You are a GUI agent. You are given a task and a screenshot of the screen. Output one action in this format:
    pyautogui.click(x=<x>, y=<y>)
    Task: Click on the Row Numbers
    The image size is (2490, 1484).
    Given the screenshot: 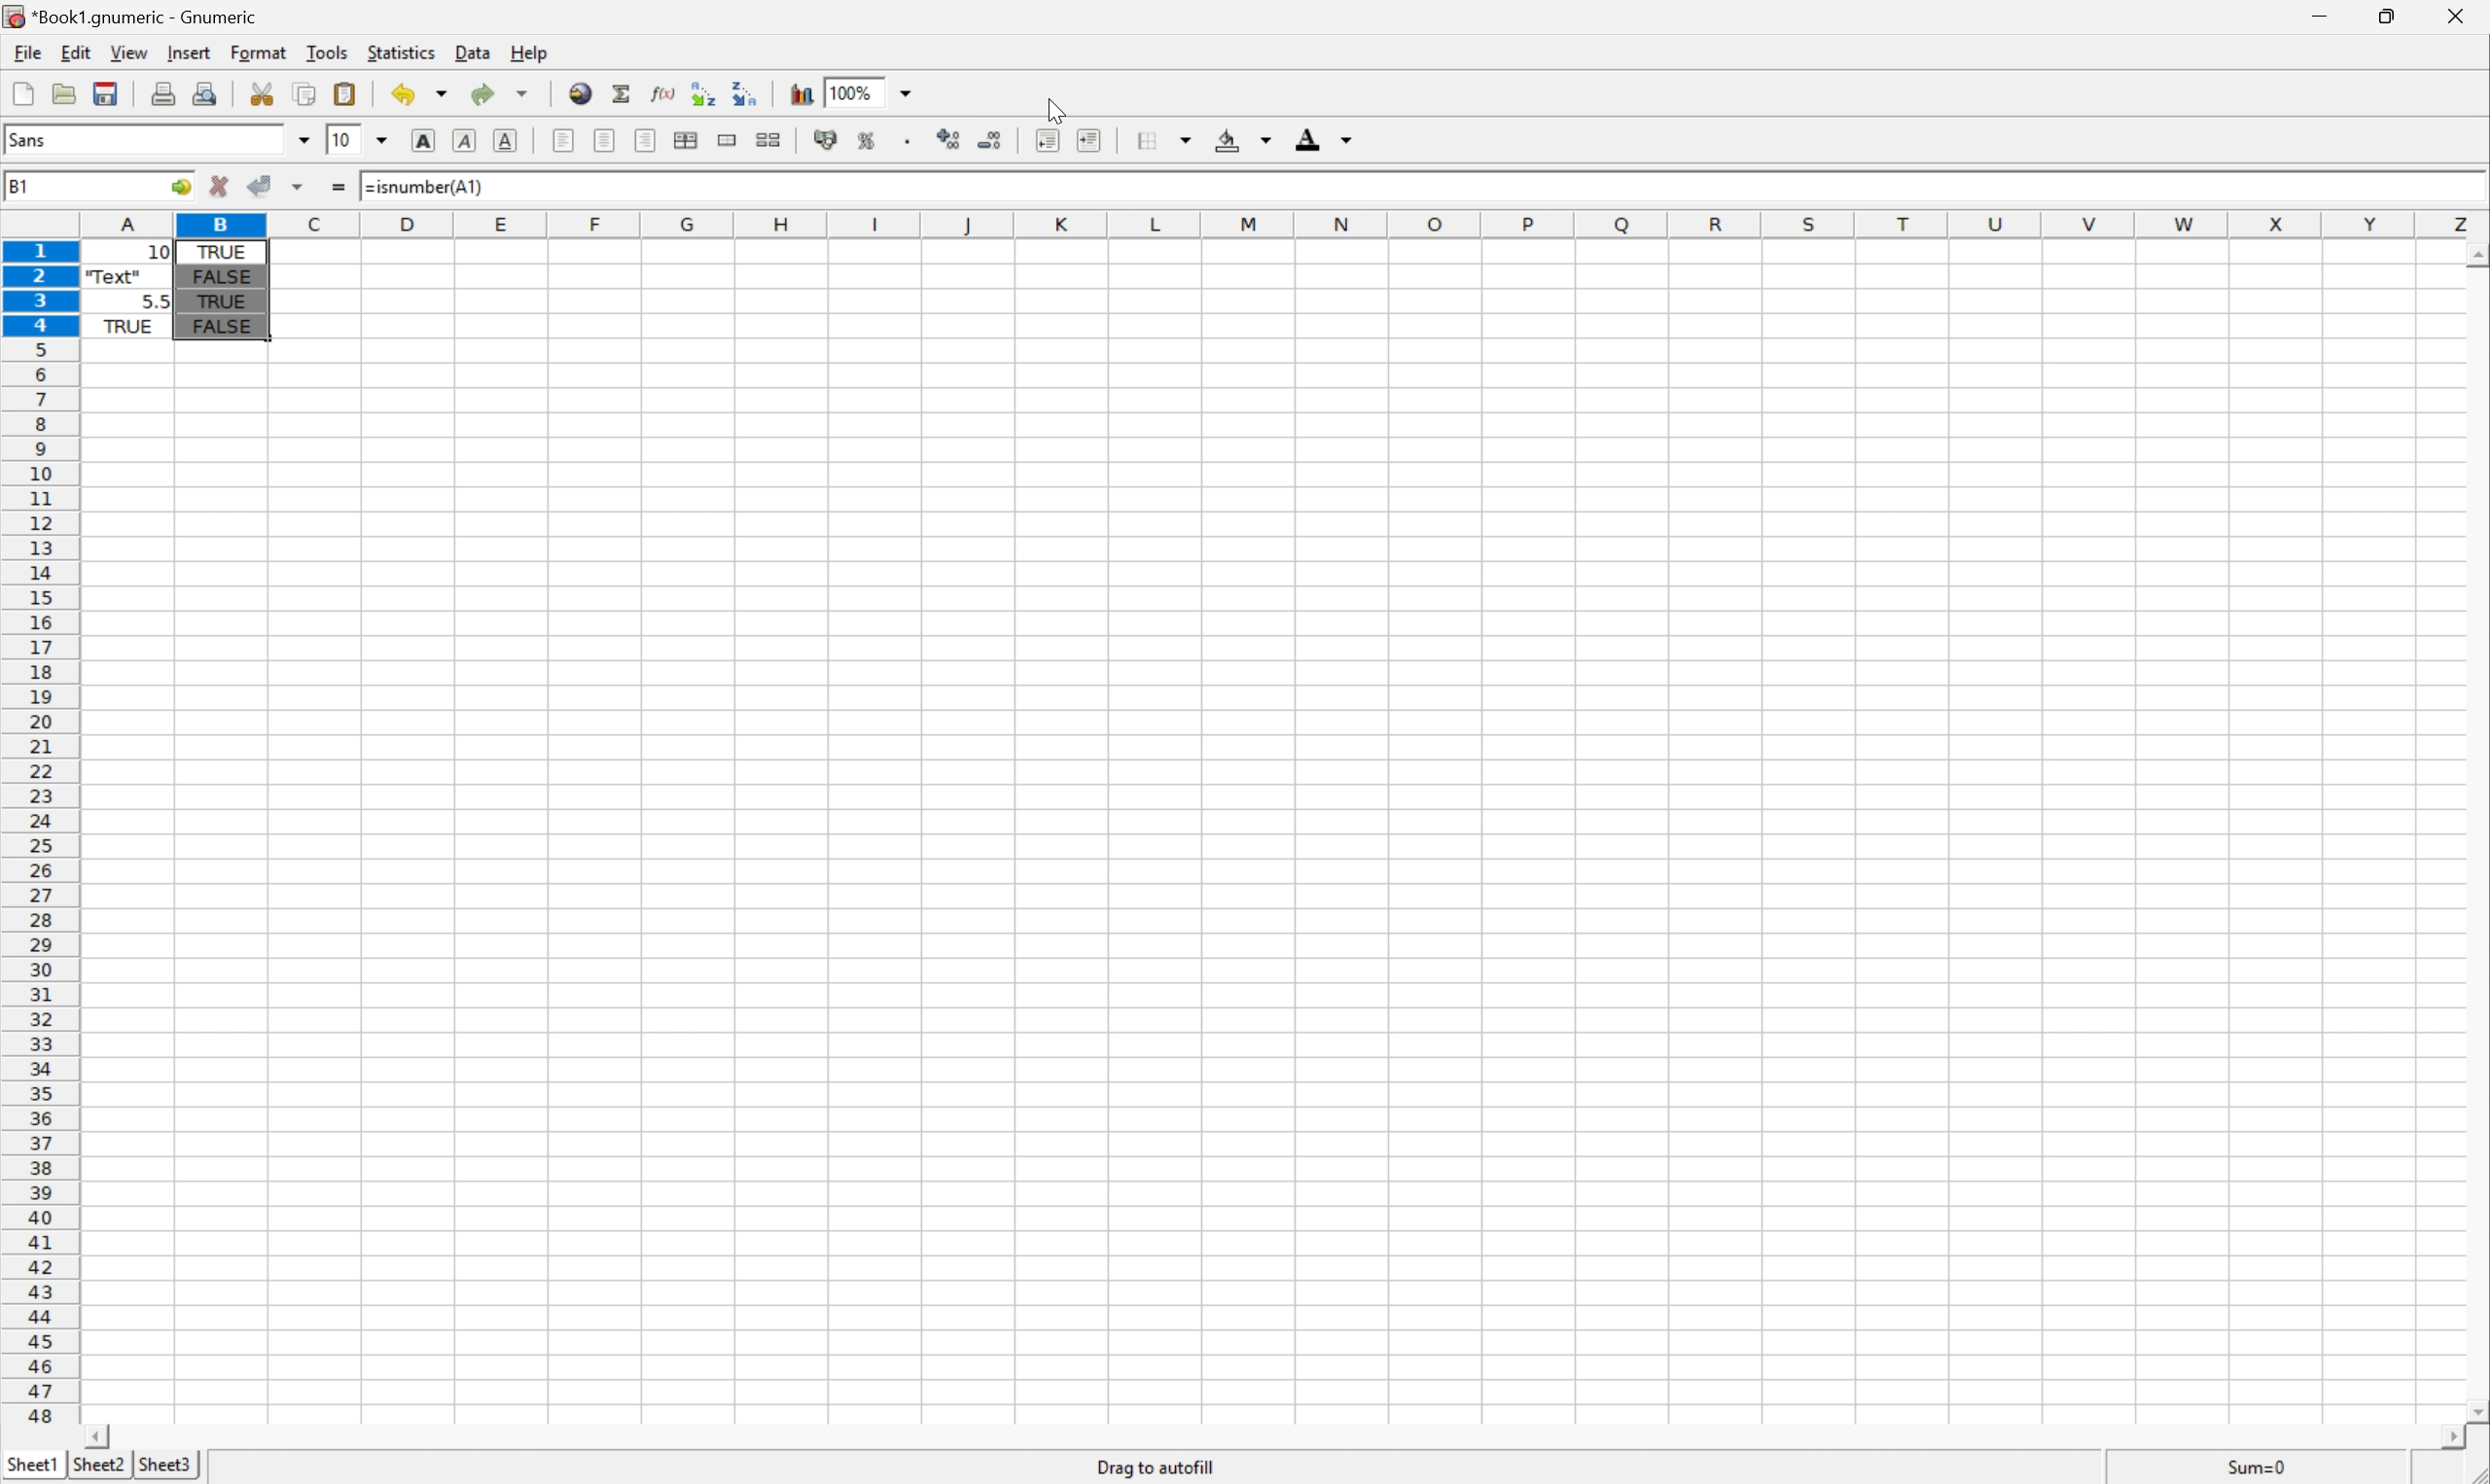 What is the action you would take?
    pyautogui.click(x=37, y=836)
    